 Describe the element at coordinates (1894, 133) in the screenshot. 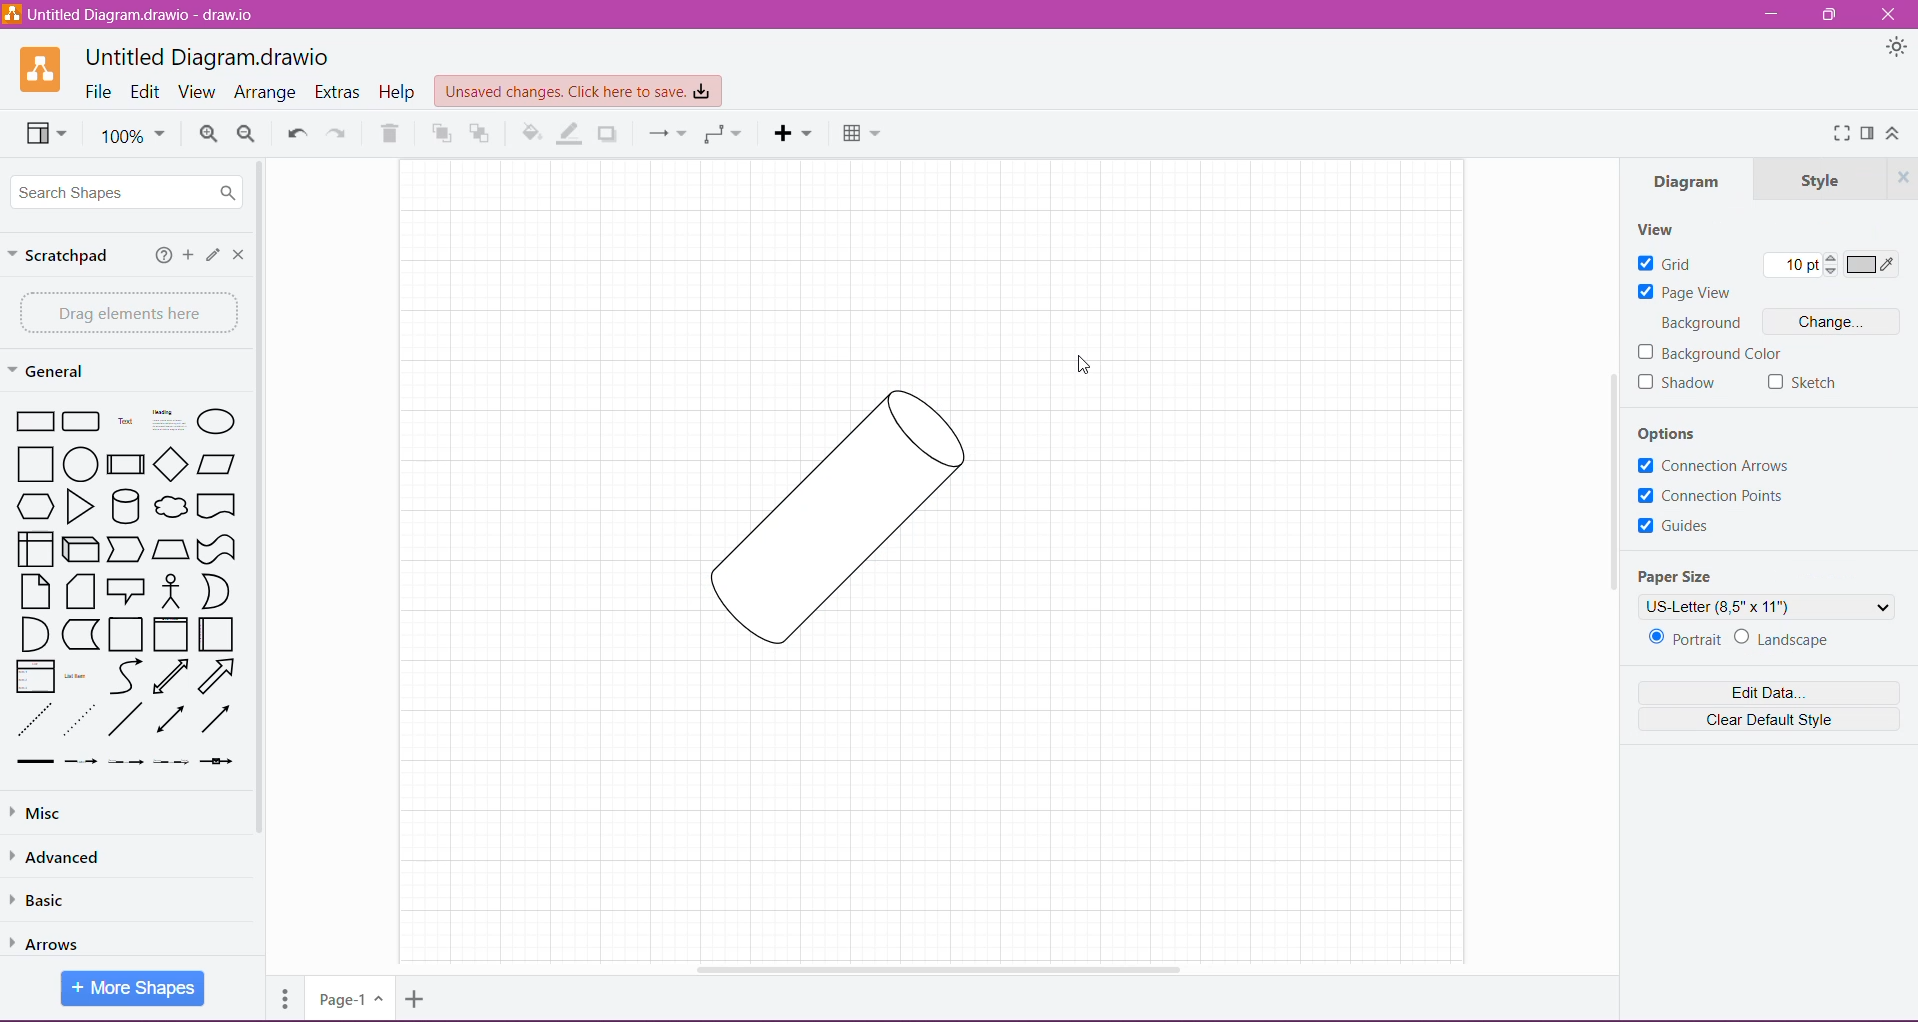

I see `Collapse/Expand` at that location.